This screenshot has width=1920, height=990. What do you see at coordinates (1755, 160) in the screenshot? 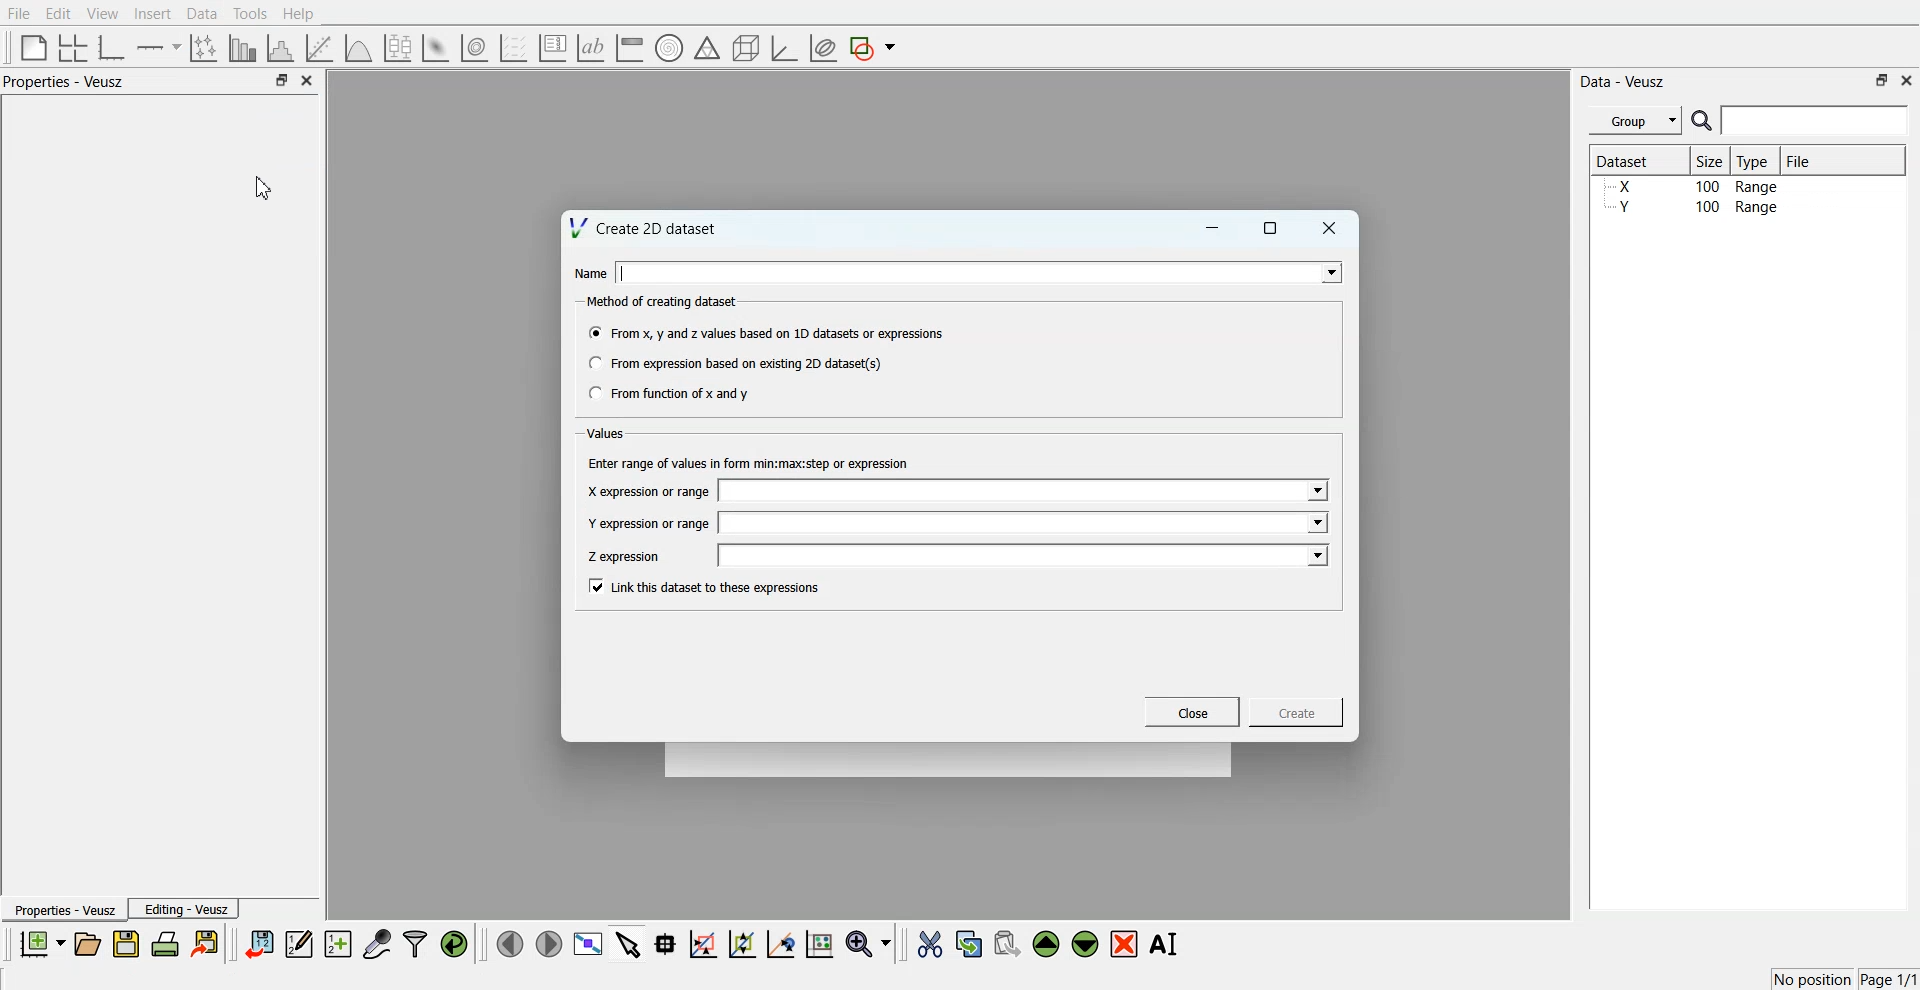
I see `Type` at bounding box center [1755, 160].